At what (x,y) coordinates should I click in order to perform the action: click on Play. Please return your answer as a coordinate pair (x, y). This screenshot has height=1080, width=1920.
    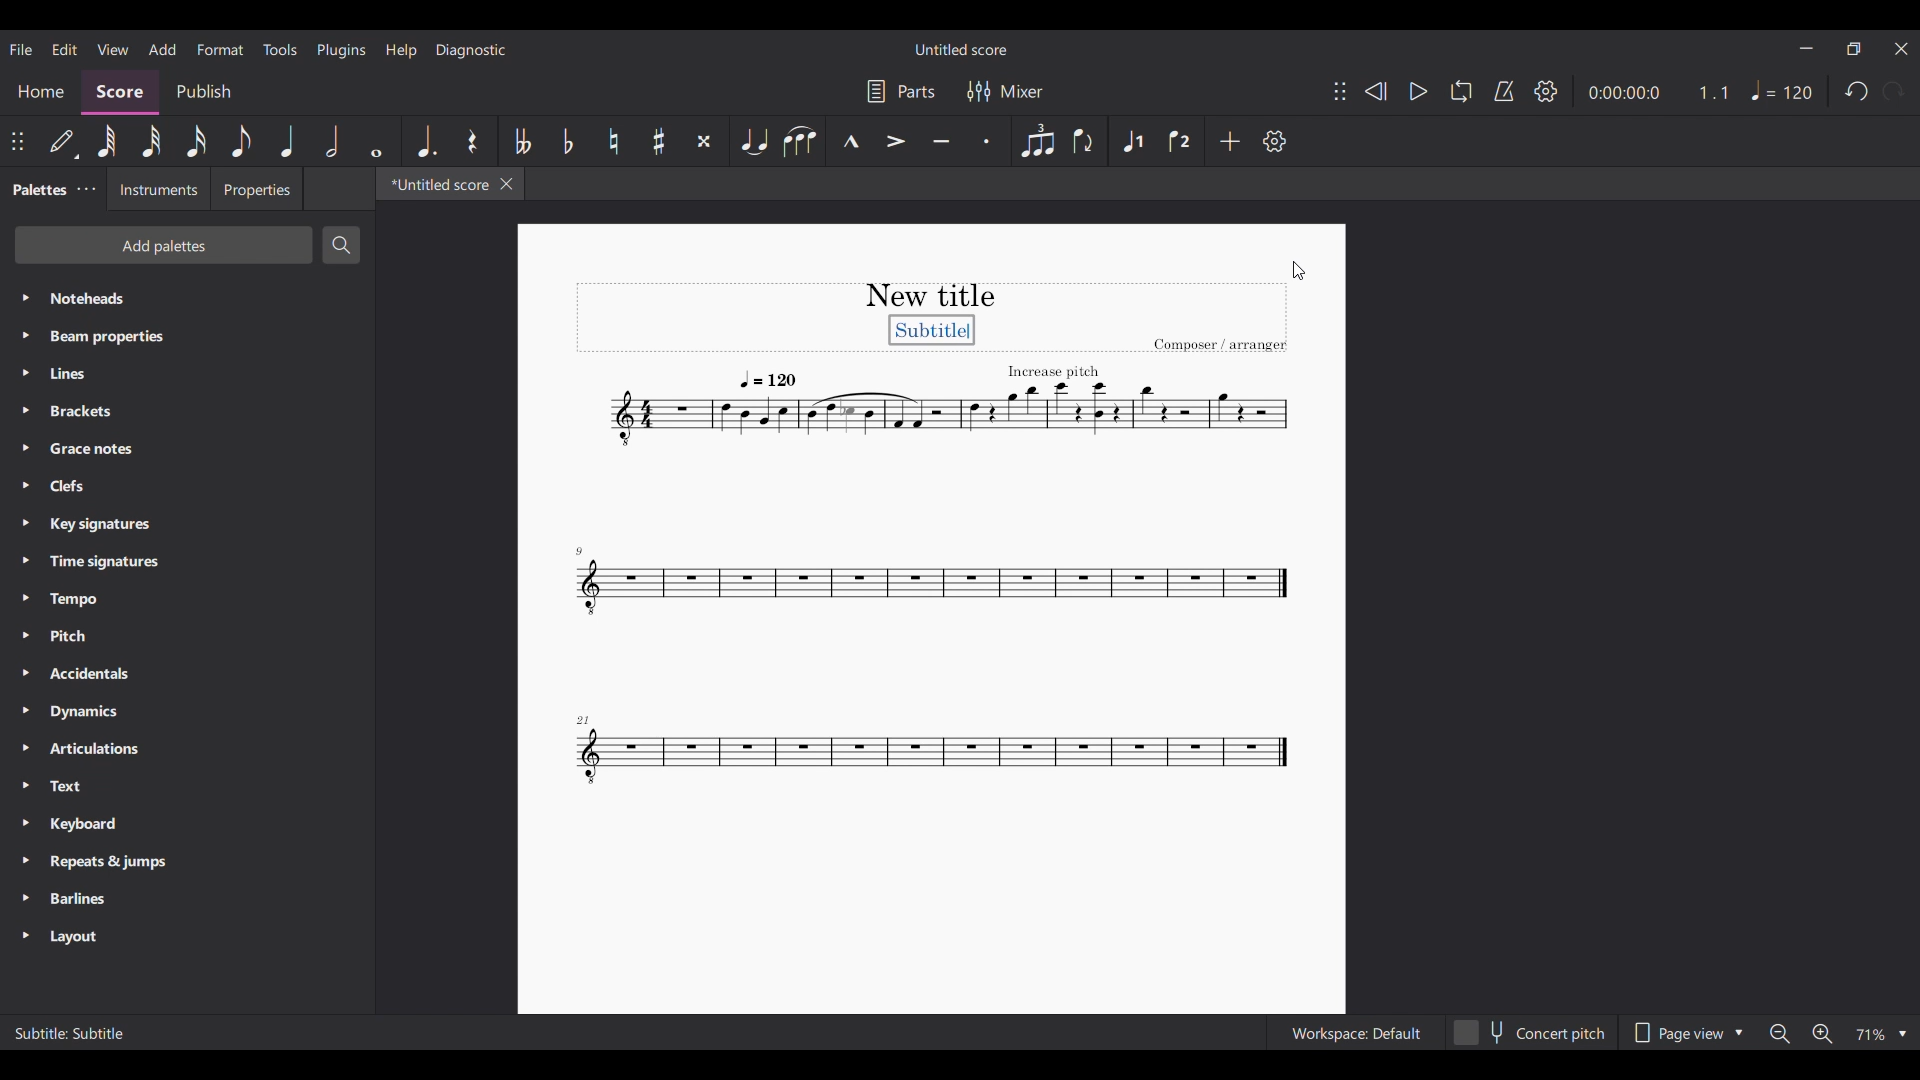
    Looking at the image, I should click on (1418, 91).